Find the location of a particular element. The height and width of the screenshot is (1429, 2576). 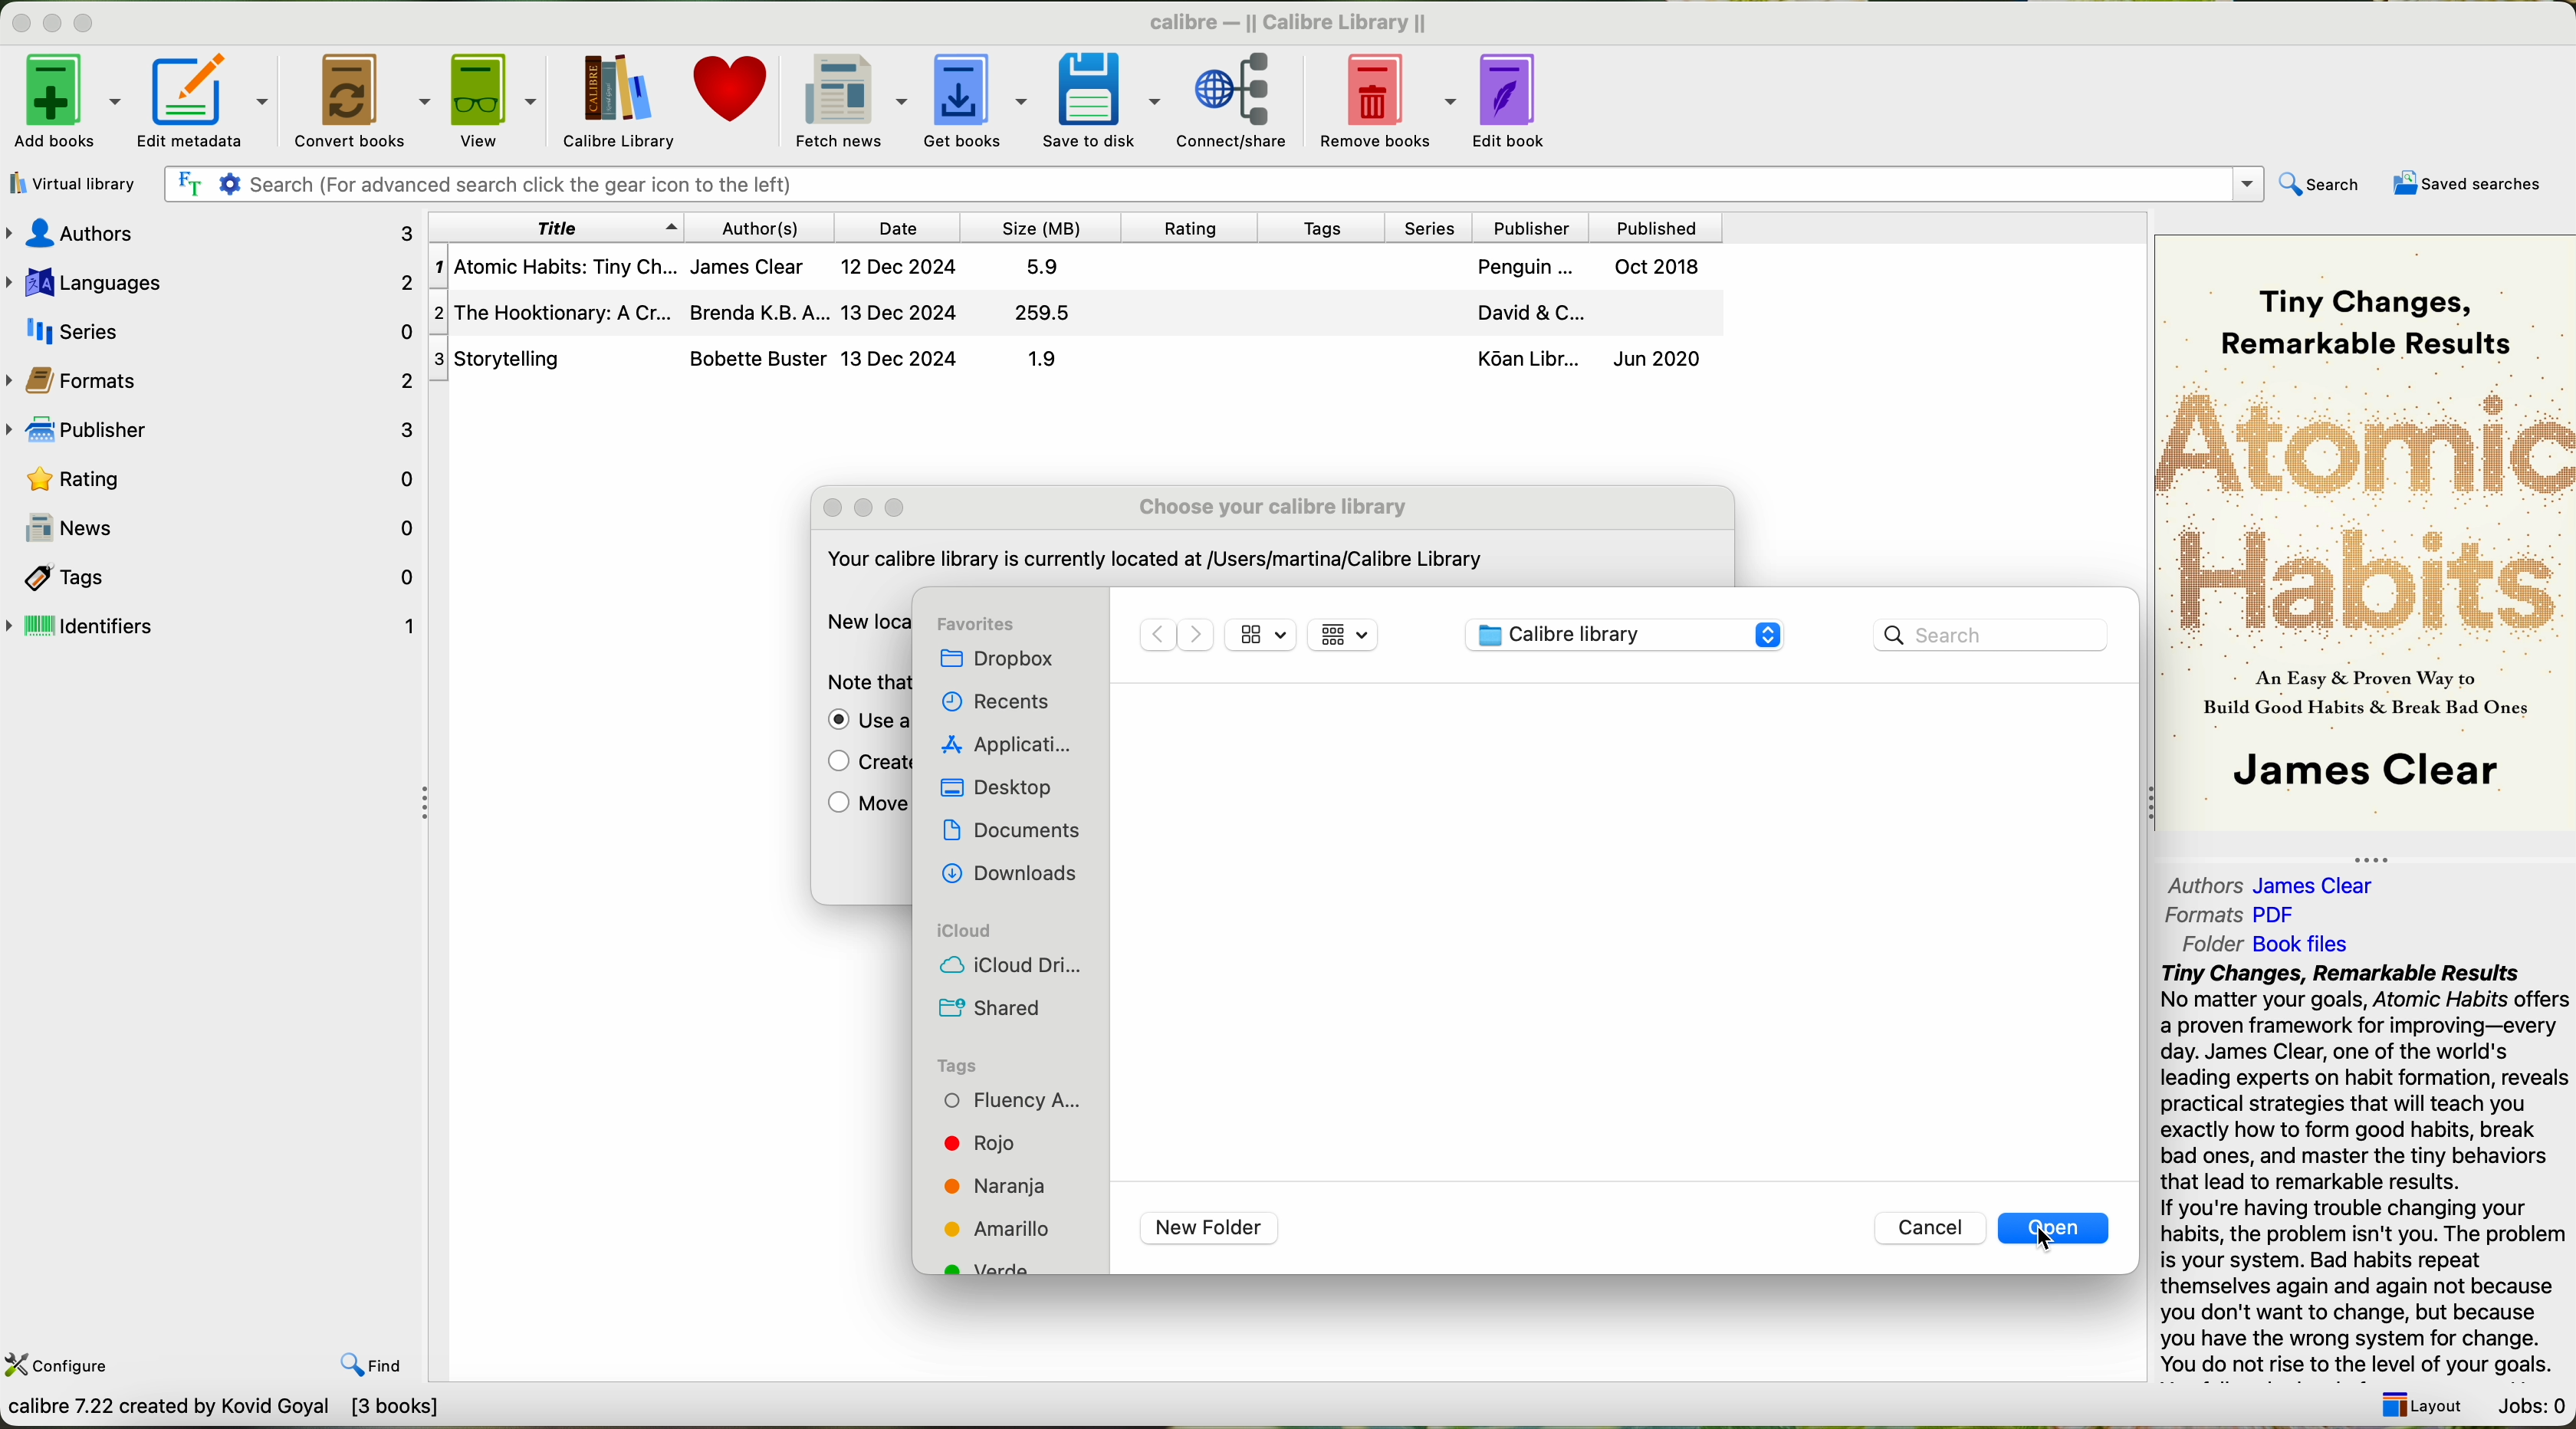

Publisher is located at coordinates (1535, 225).